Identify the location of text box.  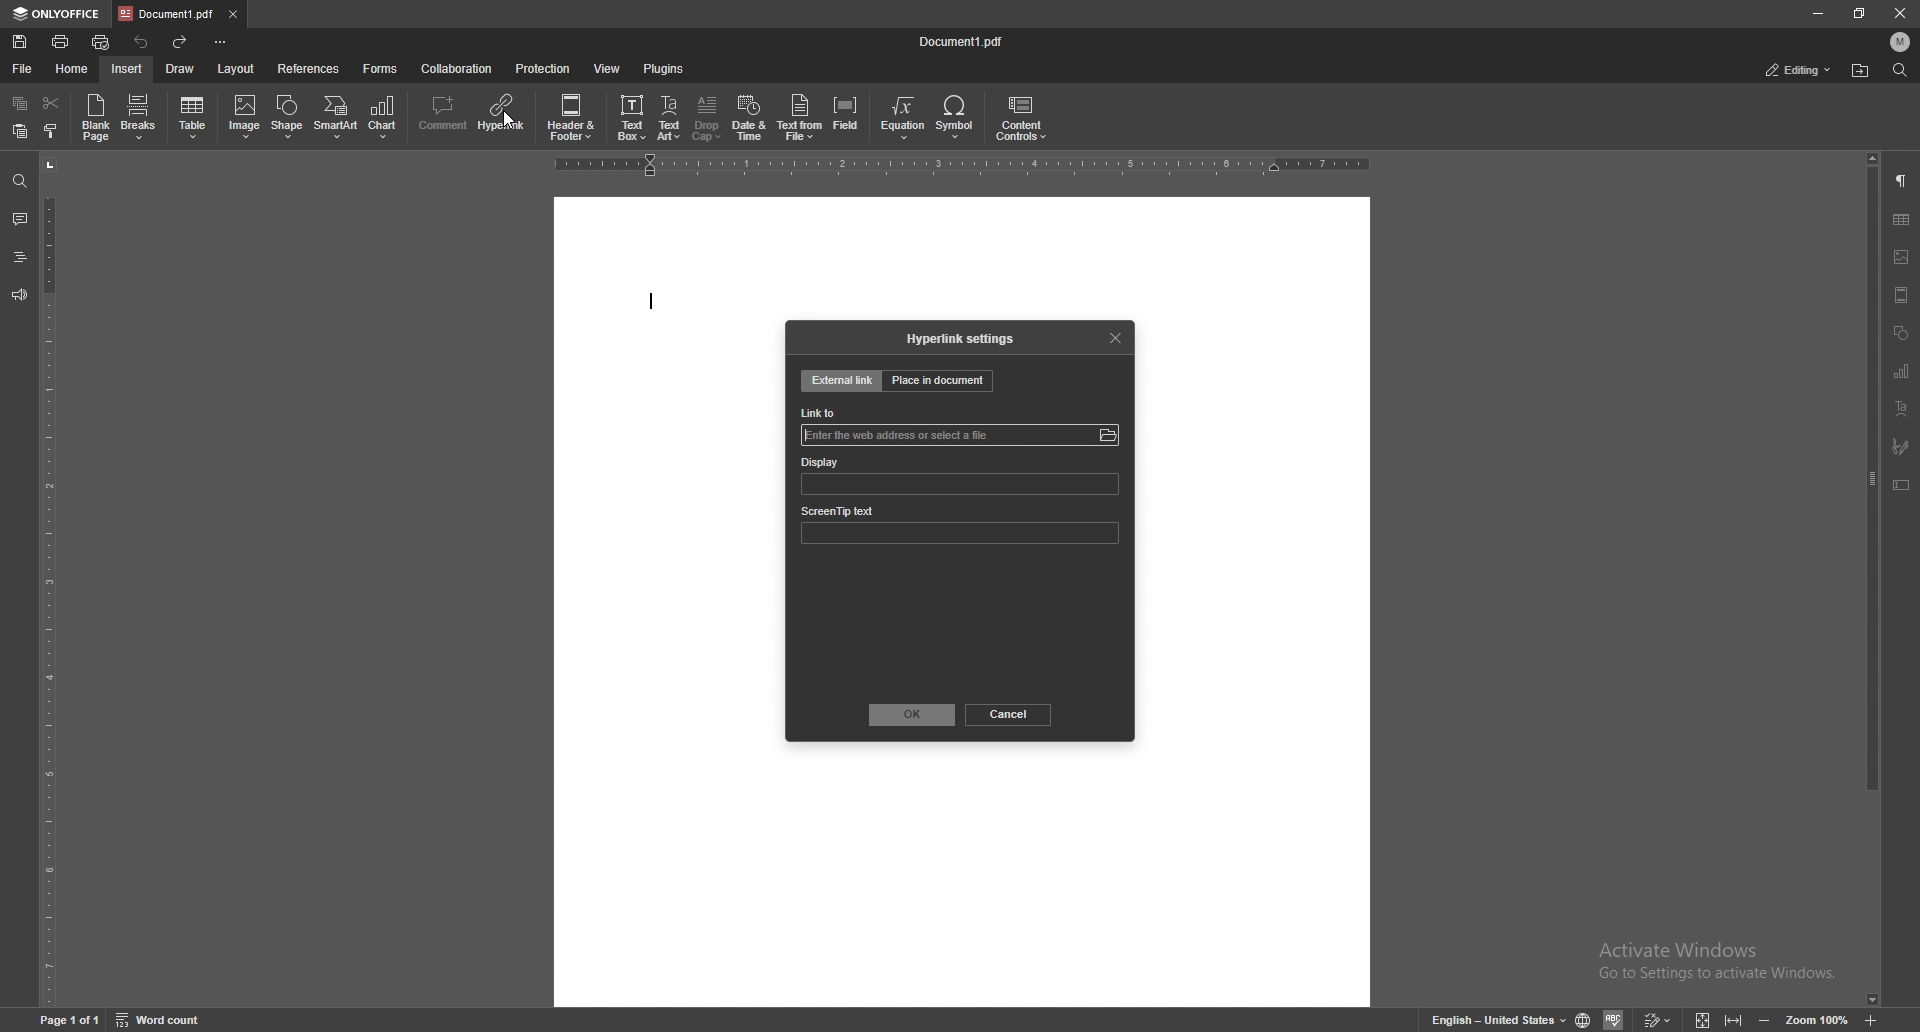
(631, 120).